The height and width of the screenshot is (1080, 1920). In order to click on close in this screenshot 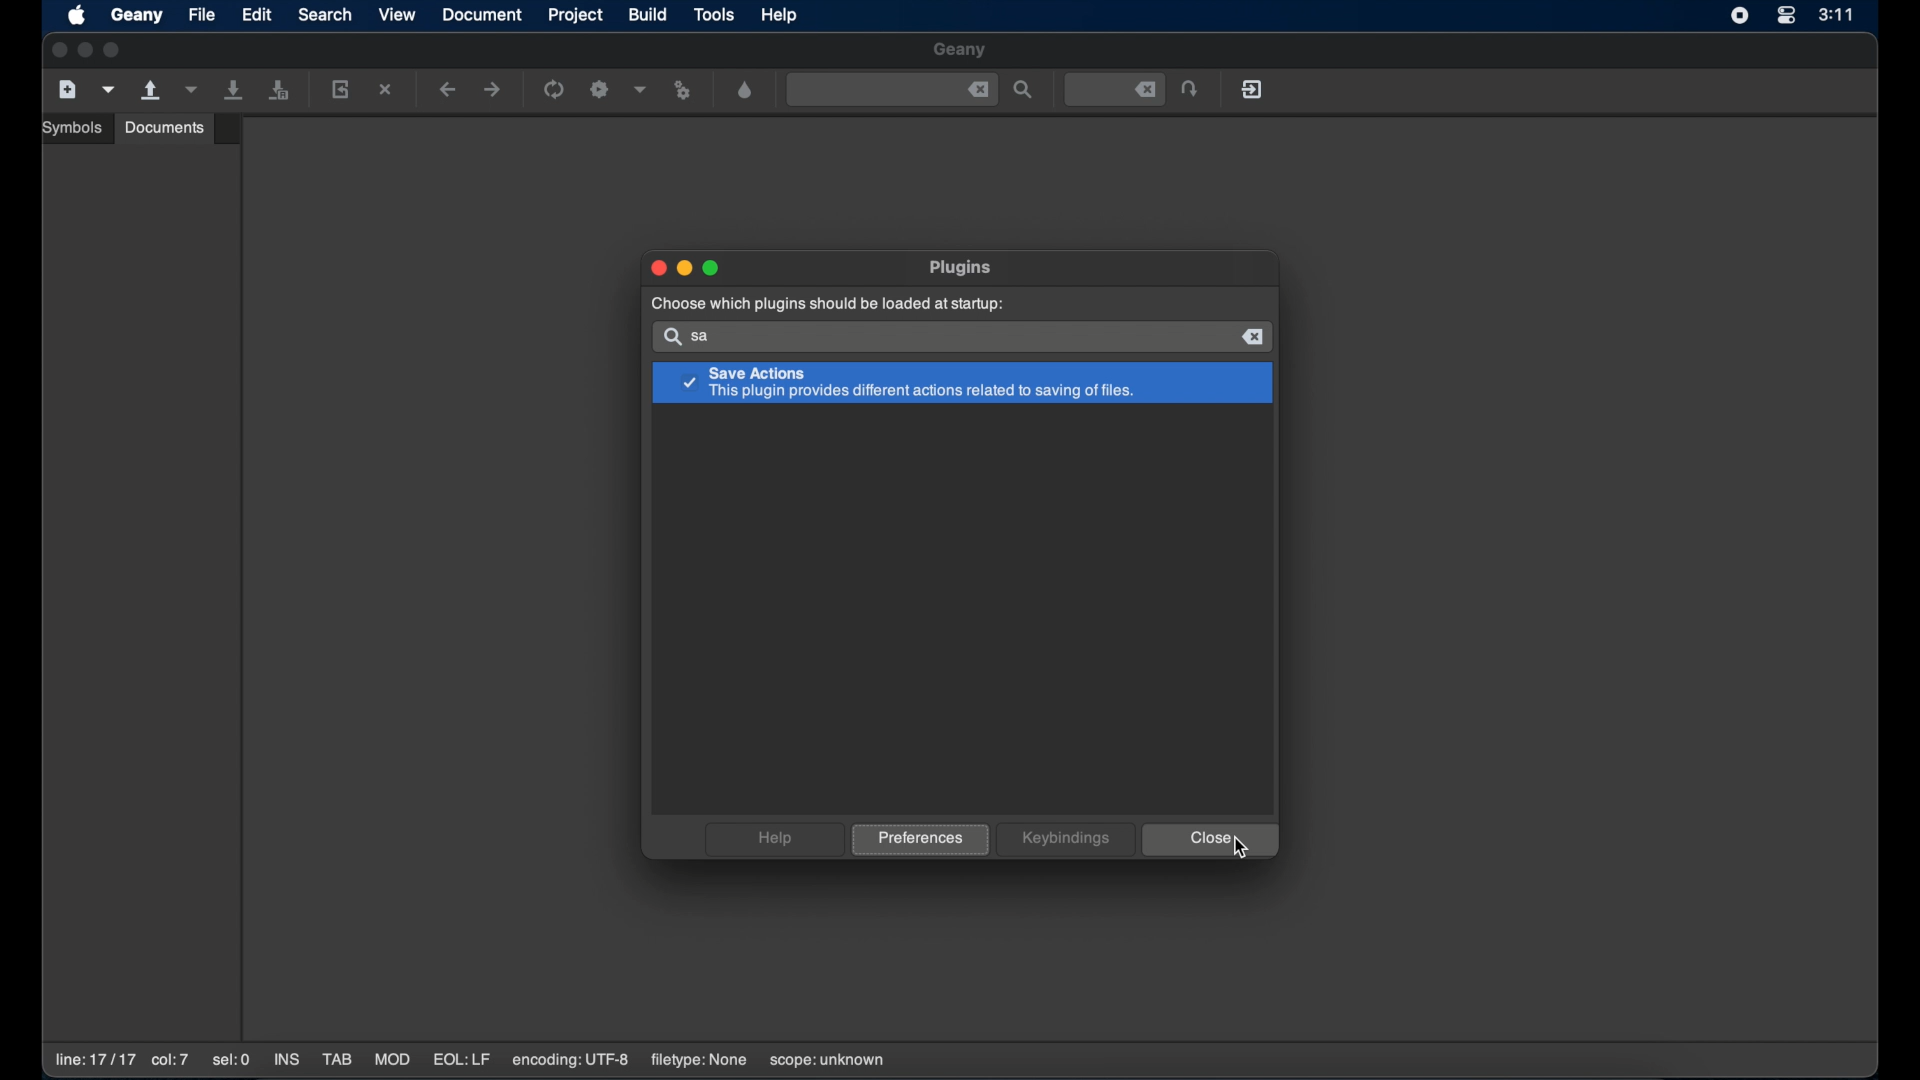, I will do `click(1255, 337)`.